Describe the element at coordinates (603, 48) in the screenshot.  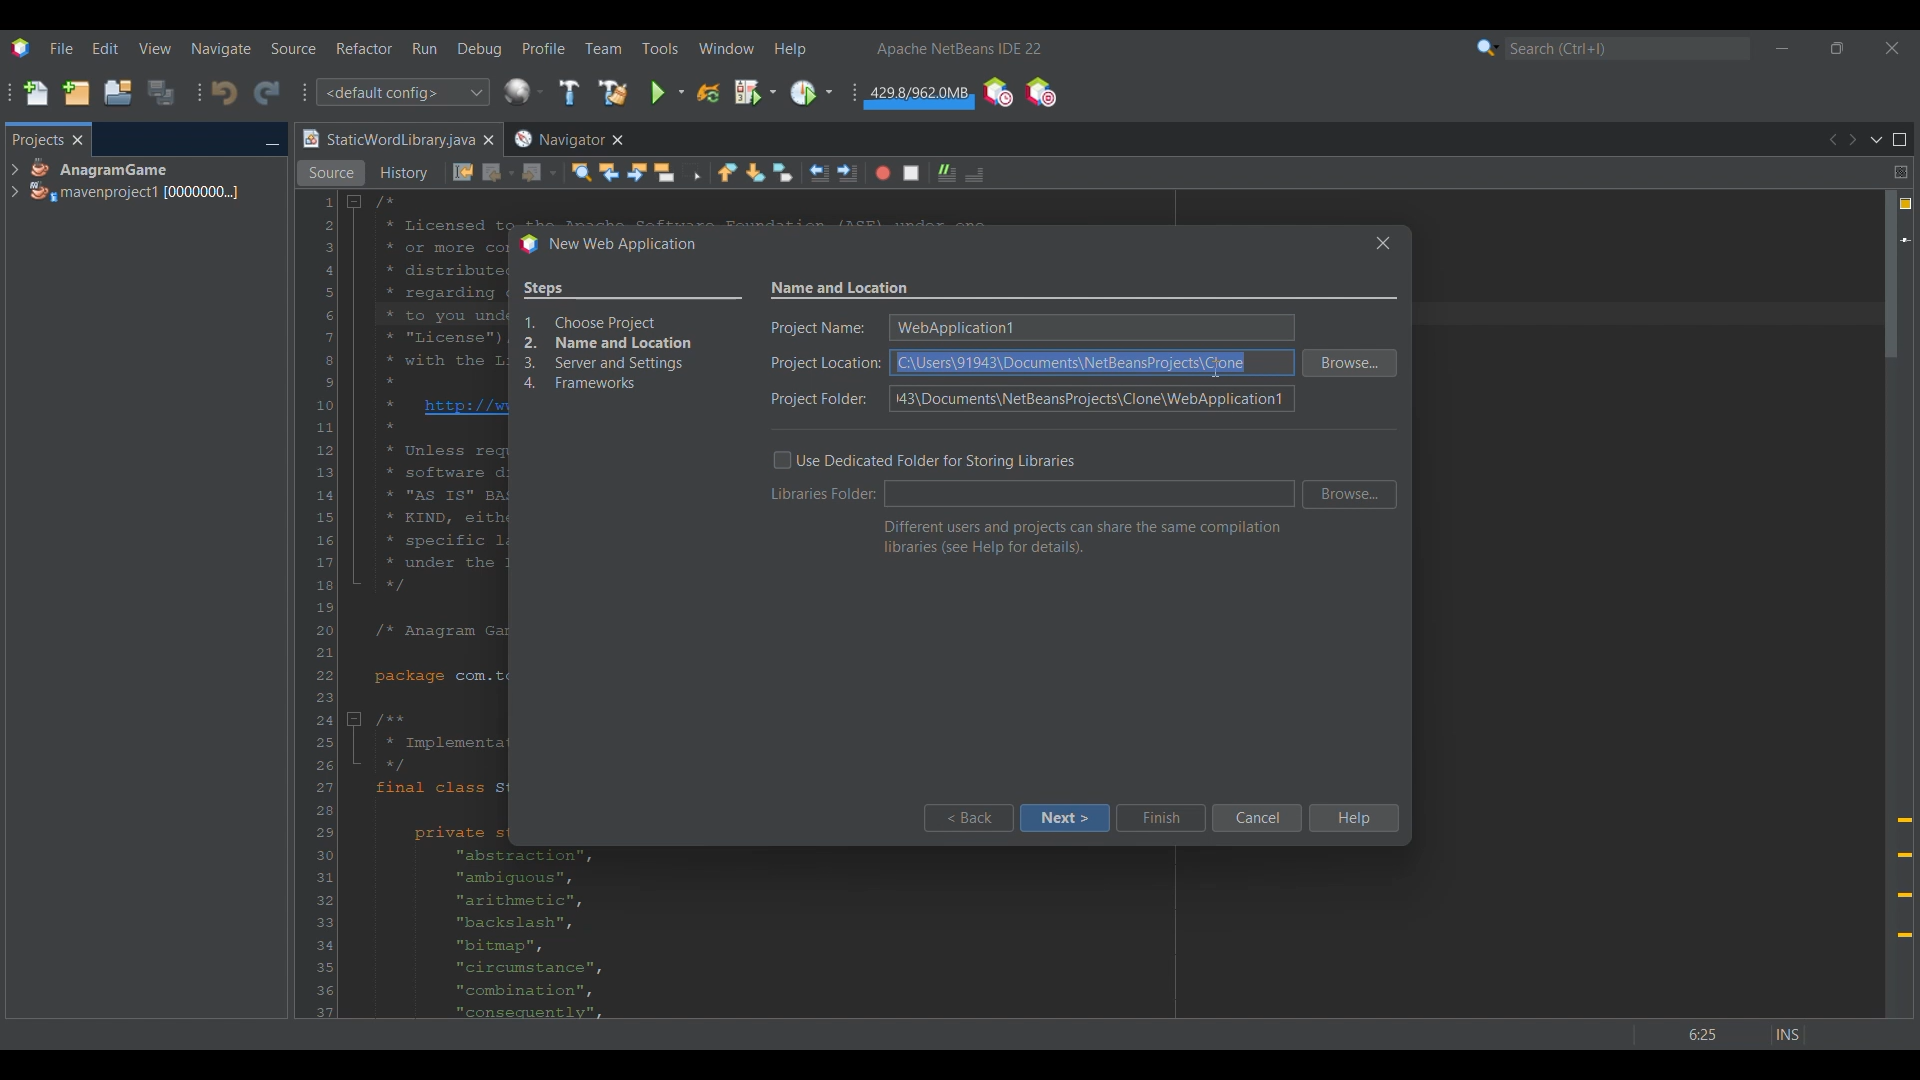
I see `Team menu` at that location.